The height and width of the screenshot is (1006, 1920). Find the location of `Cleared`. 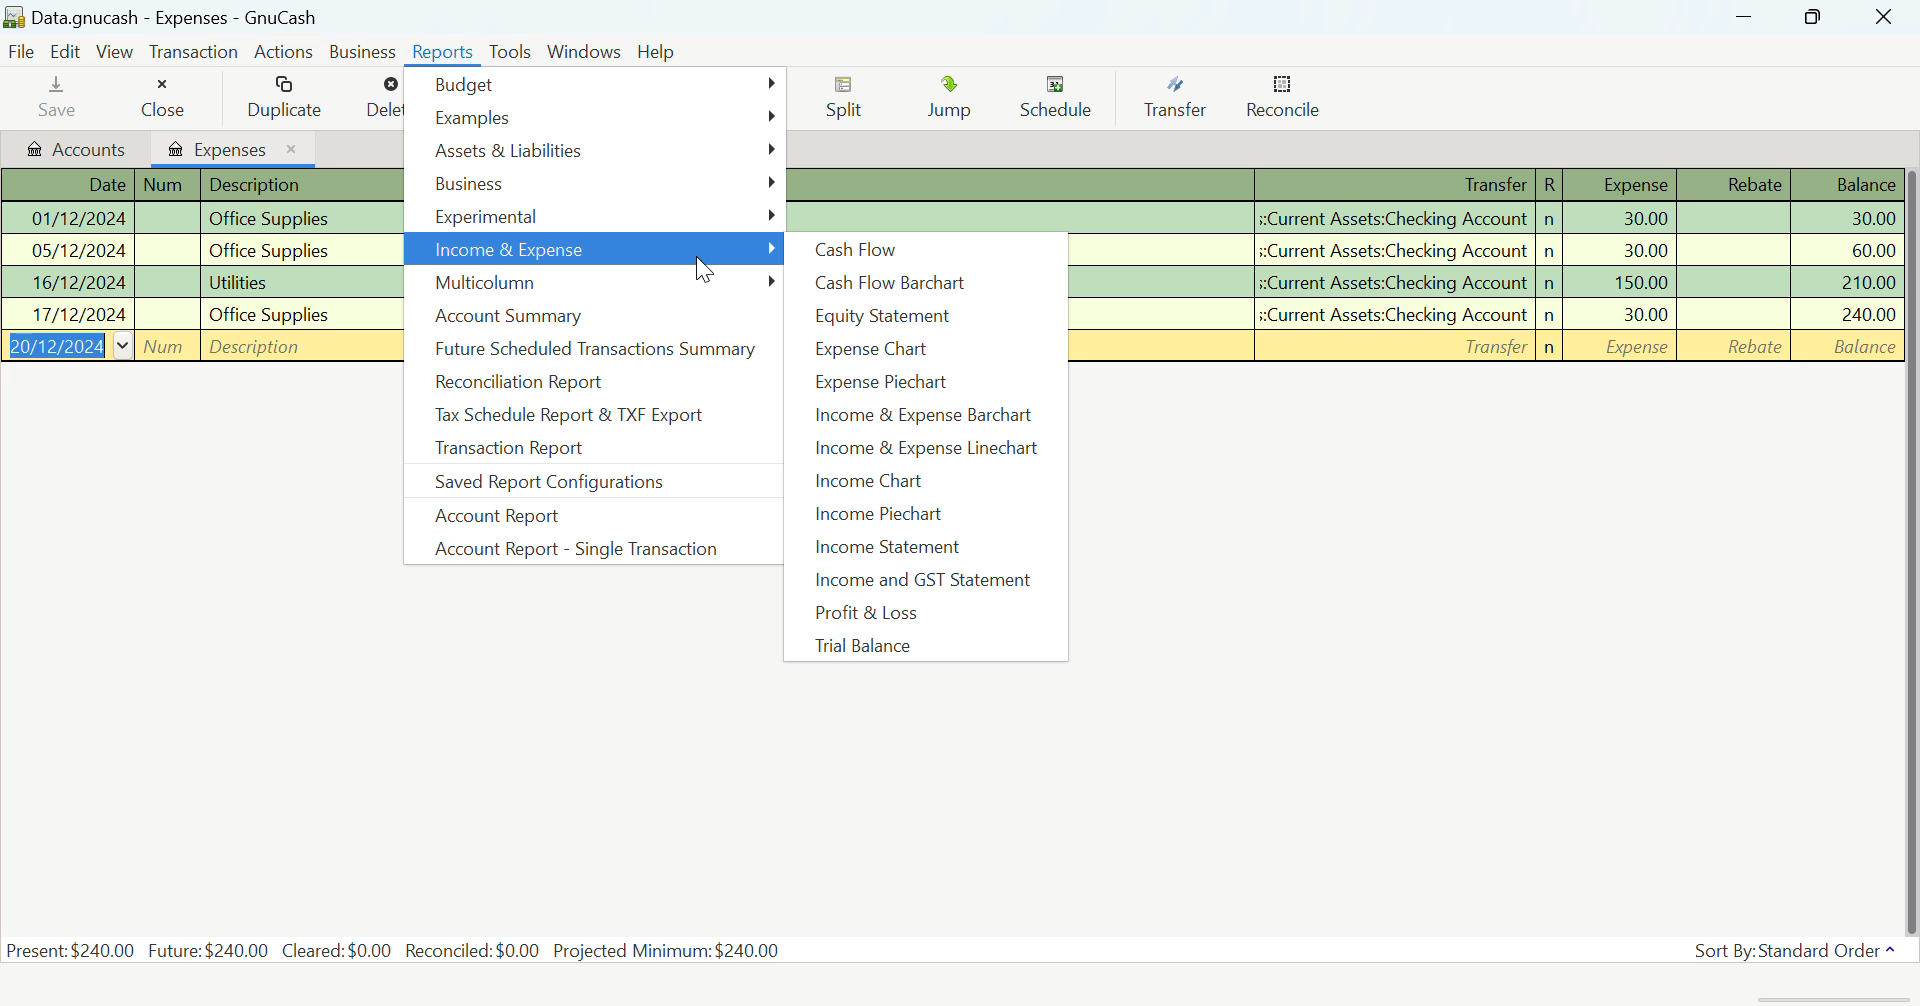

Cleared is located at coordinates (337, 950).